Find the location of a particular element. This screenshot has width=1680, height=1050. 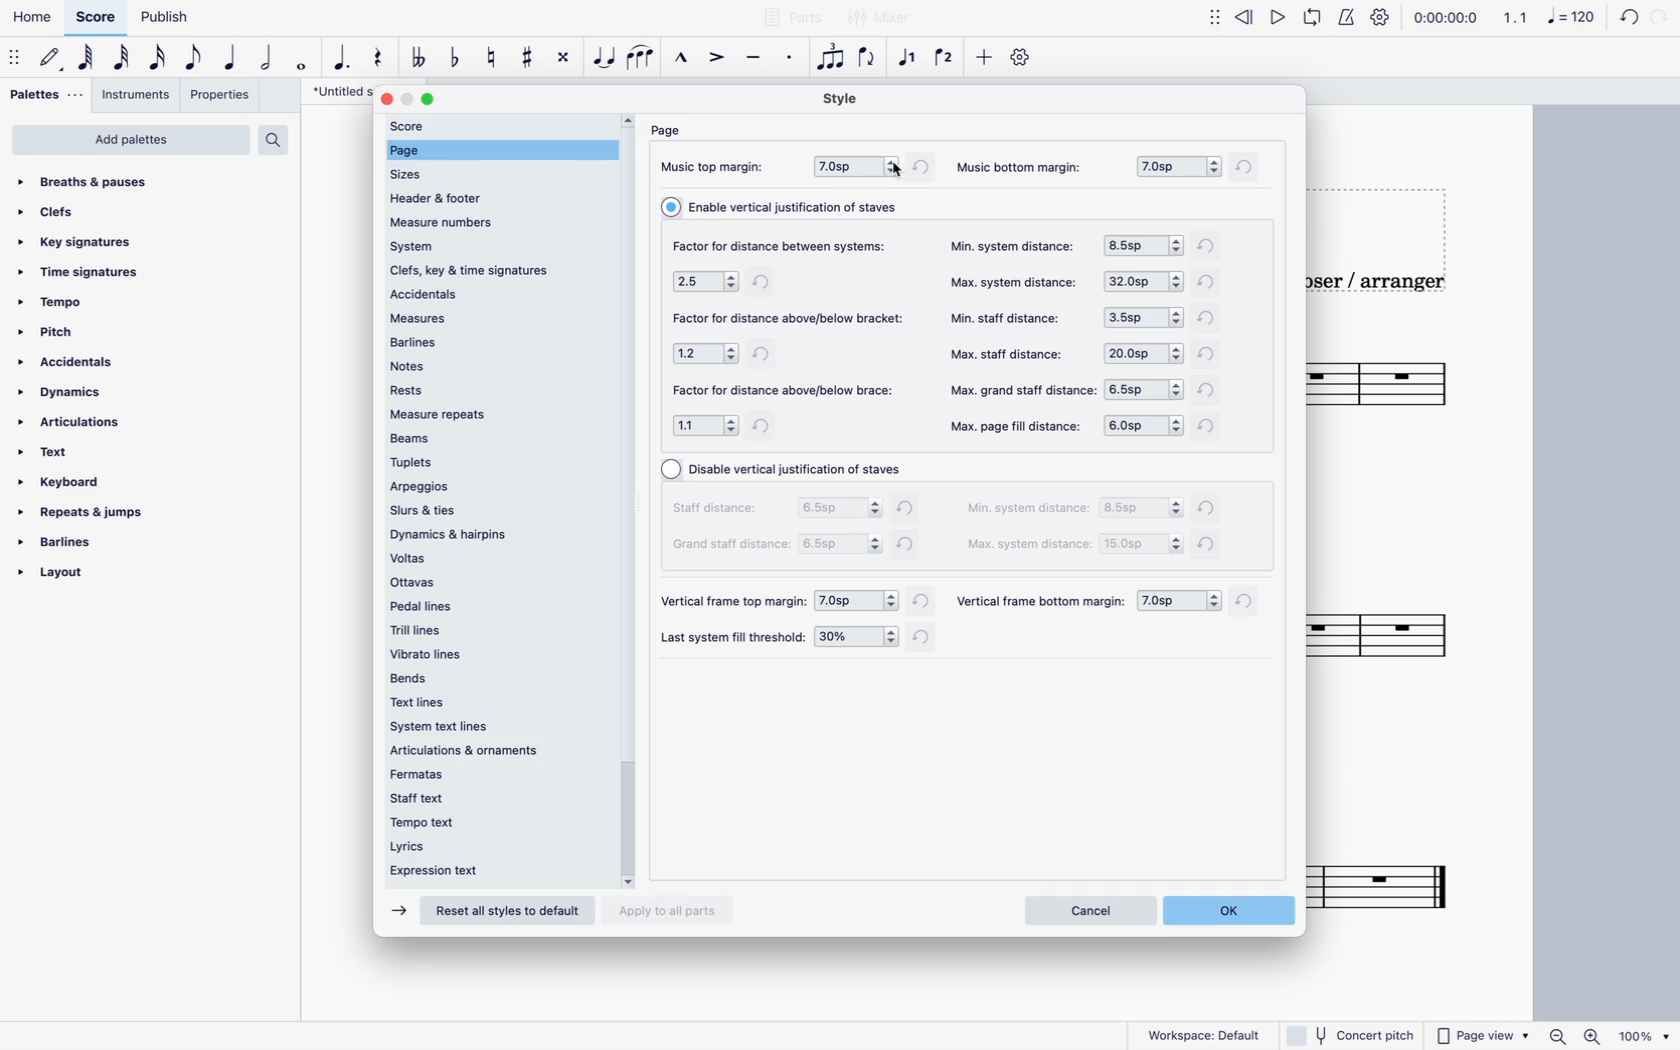

accidentals is located at coordinates (493, 294).